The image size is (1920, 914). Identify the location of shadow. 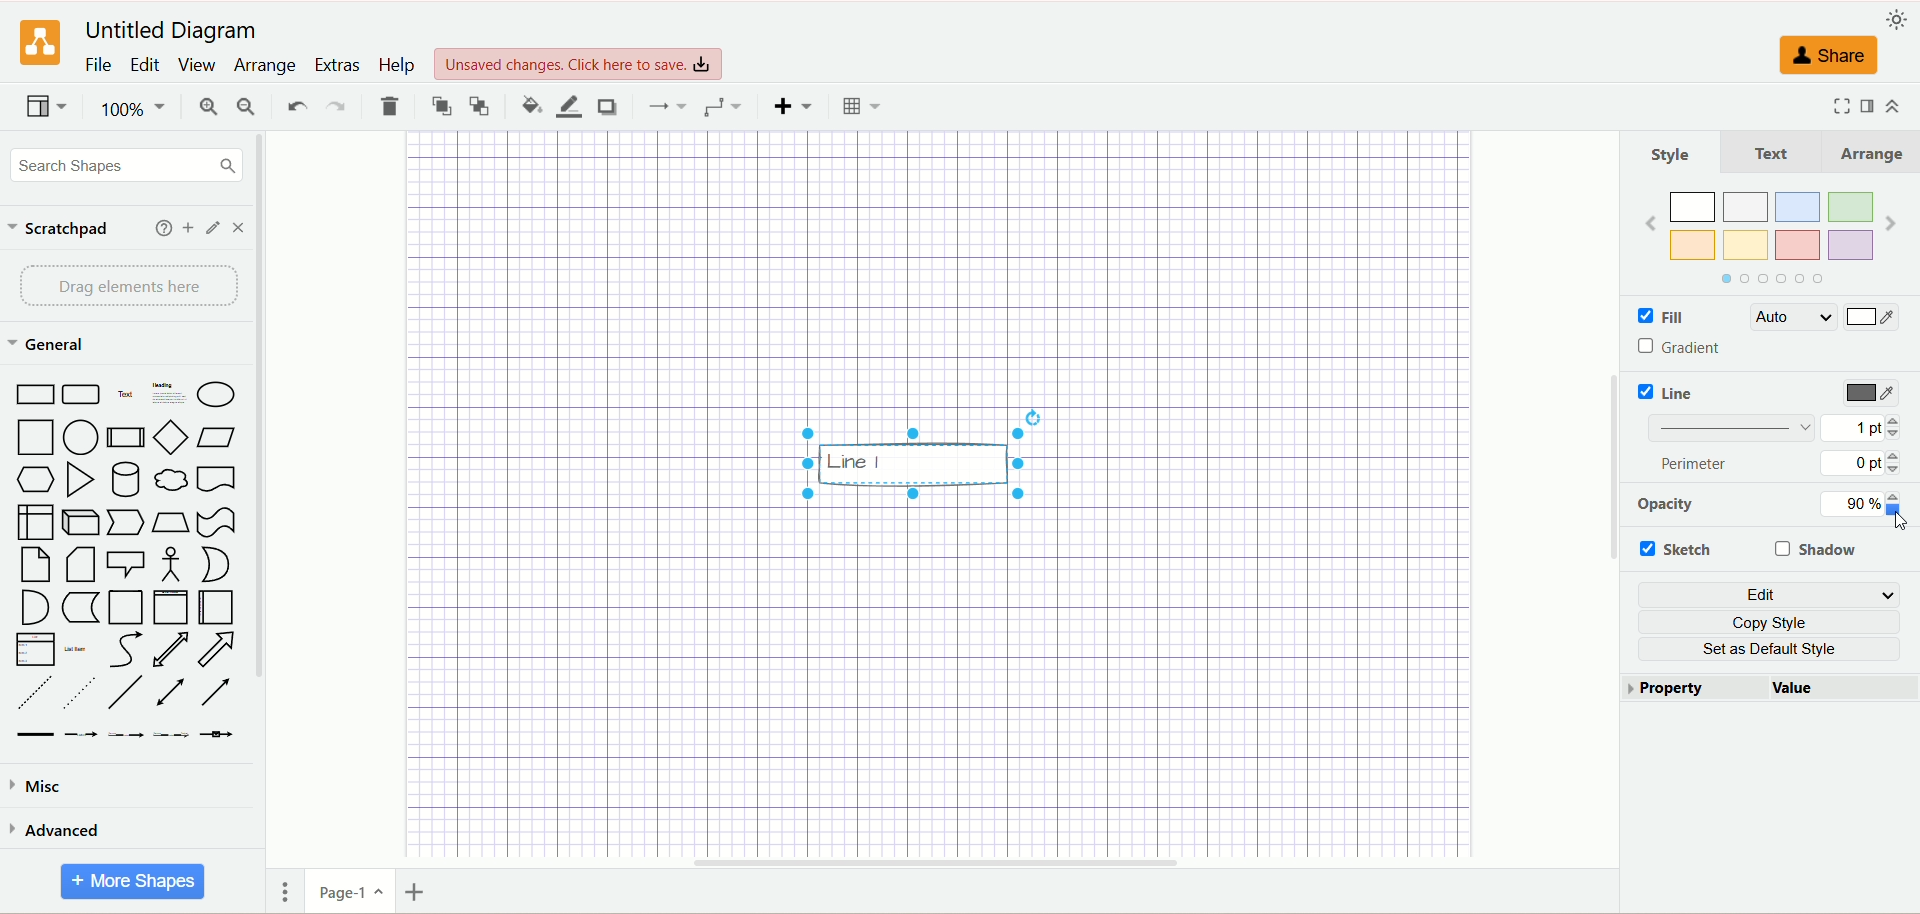
(1821, 550).